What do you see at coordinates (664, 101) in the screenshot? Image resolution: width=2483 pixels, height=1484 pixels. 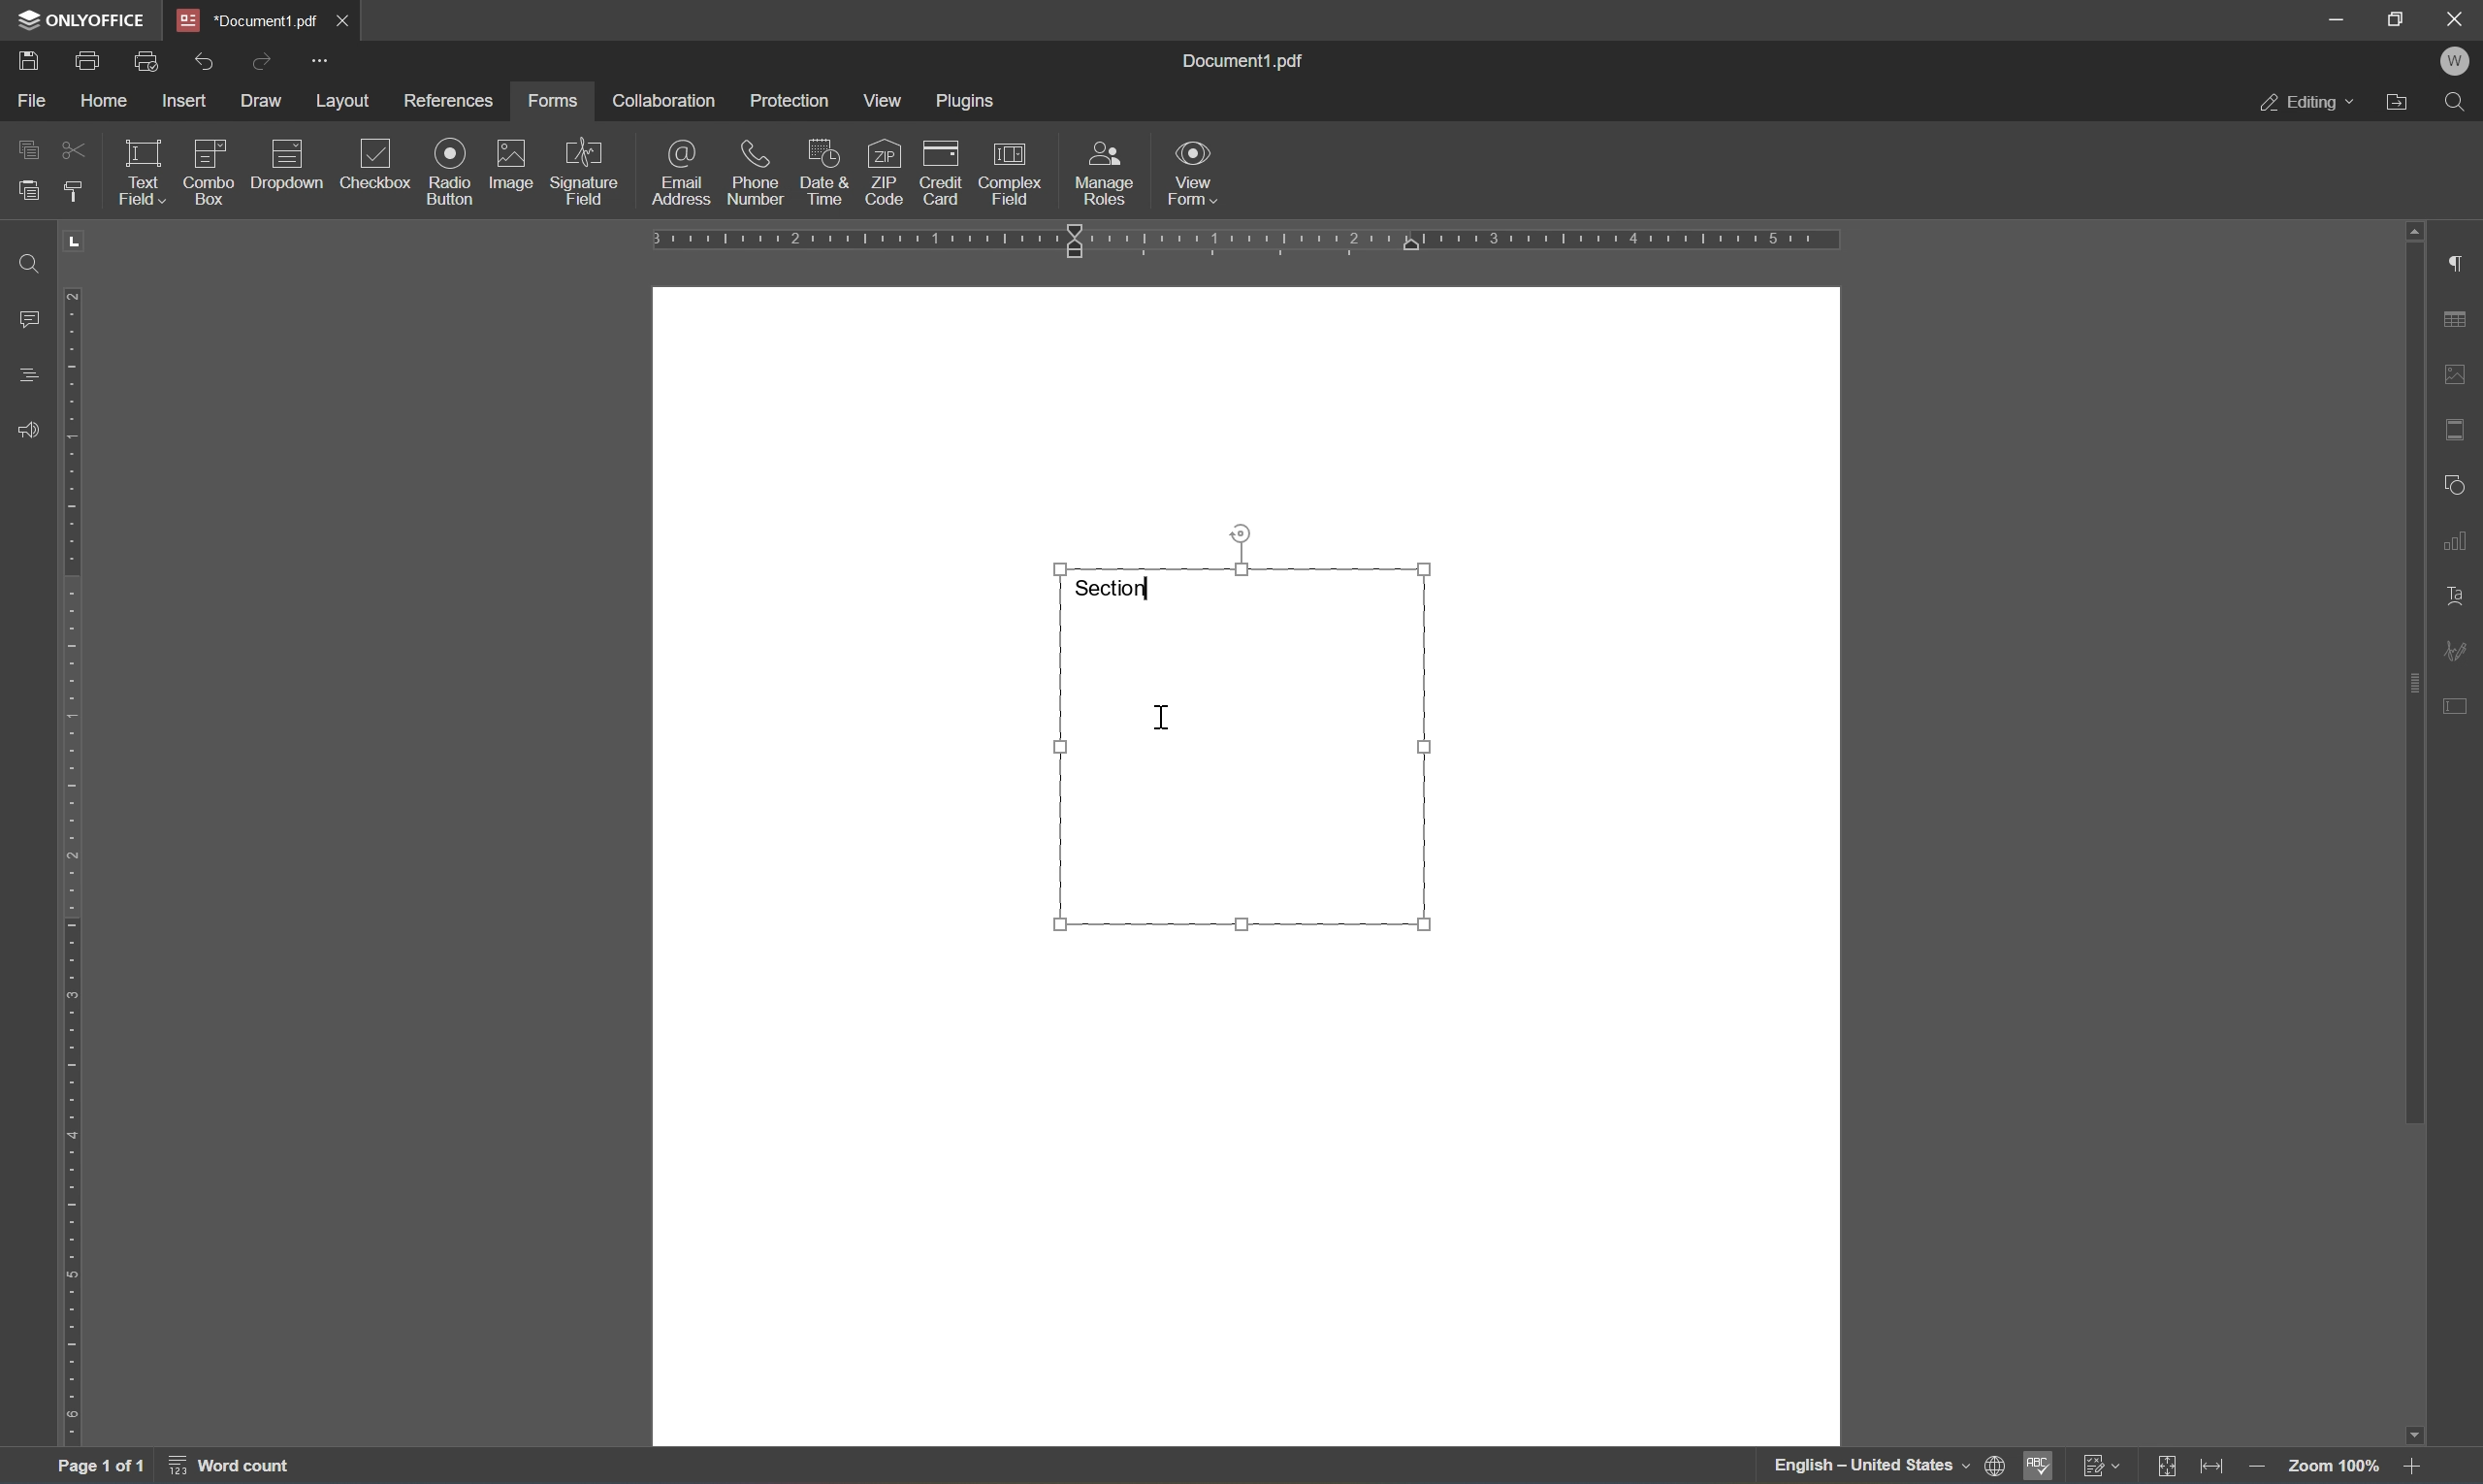 I see `collaboration` at bounding box center [664, 101].